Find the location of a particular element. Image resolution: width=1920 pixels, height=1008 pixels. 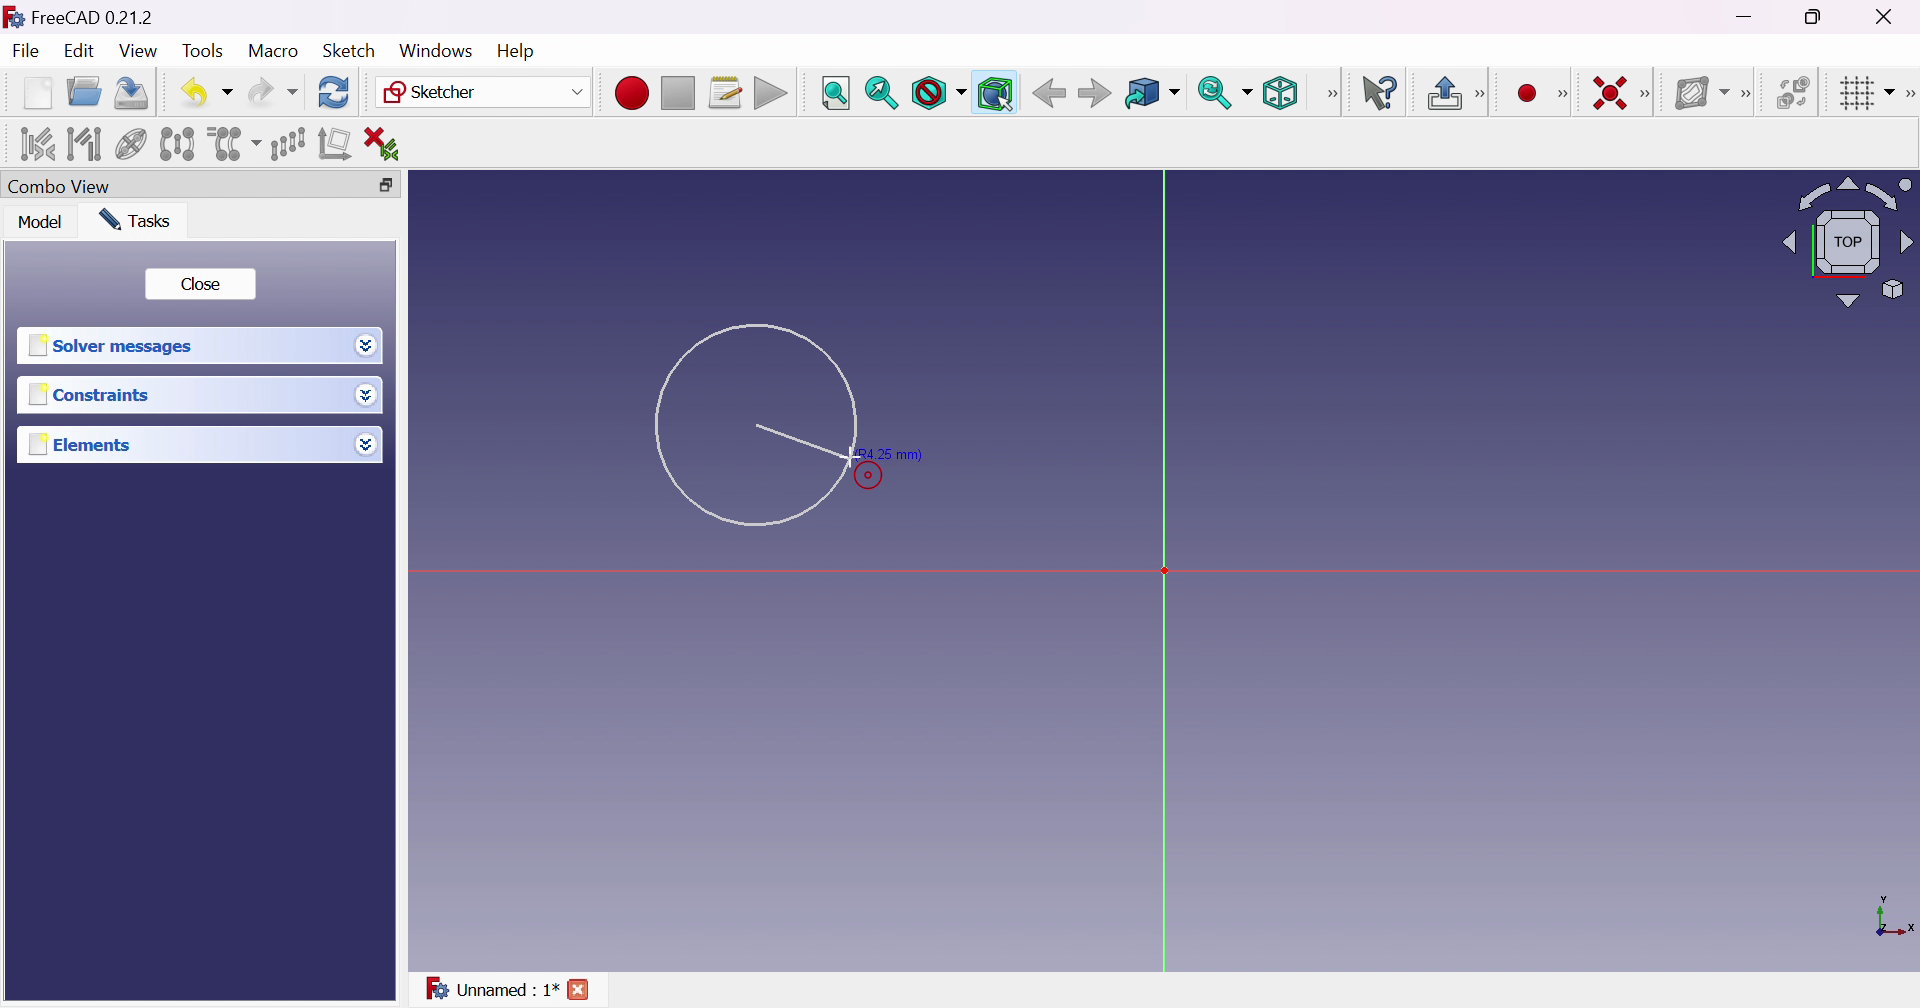

Help is located at coordinates (513, 51).